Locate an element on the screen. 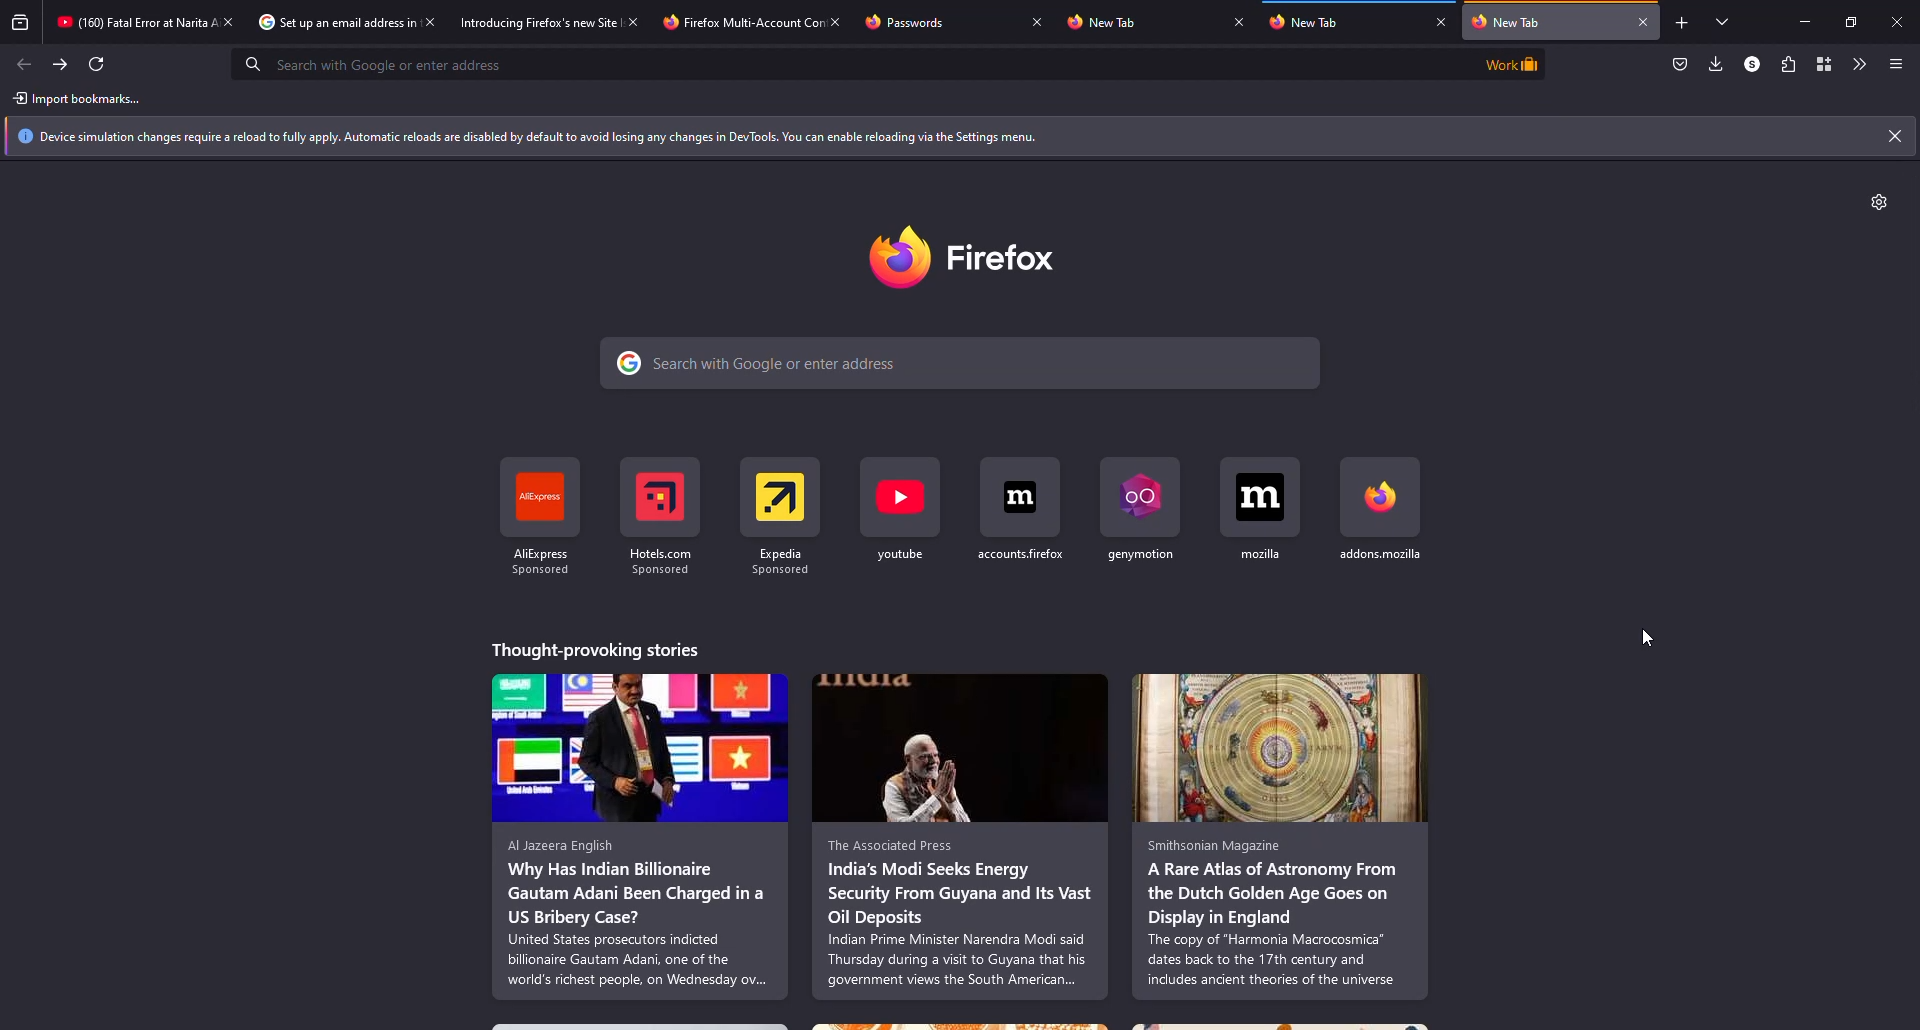  tab is located at coordinates (533, 24).